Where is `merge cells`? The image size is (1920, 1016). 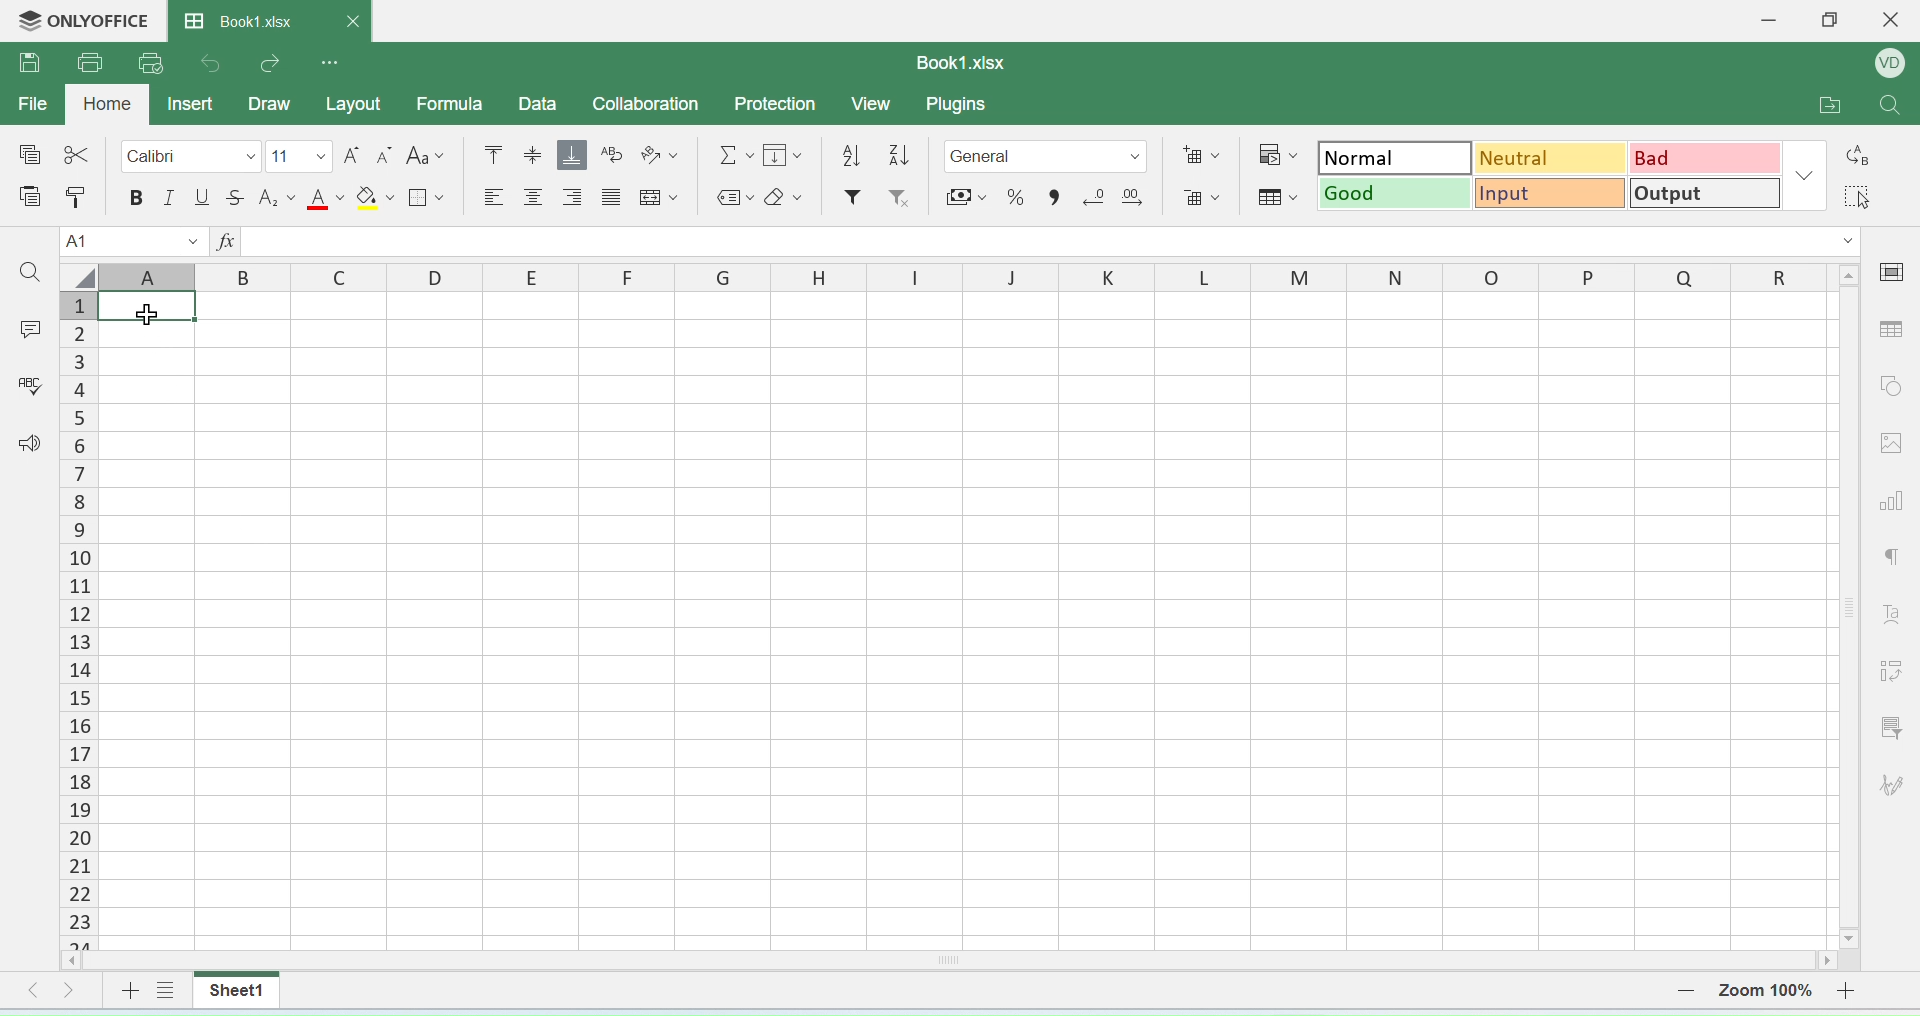
merge cells is located at coordinates (658, 200).